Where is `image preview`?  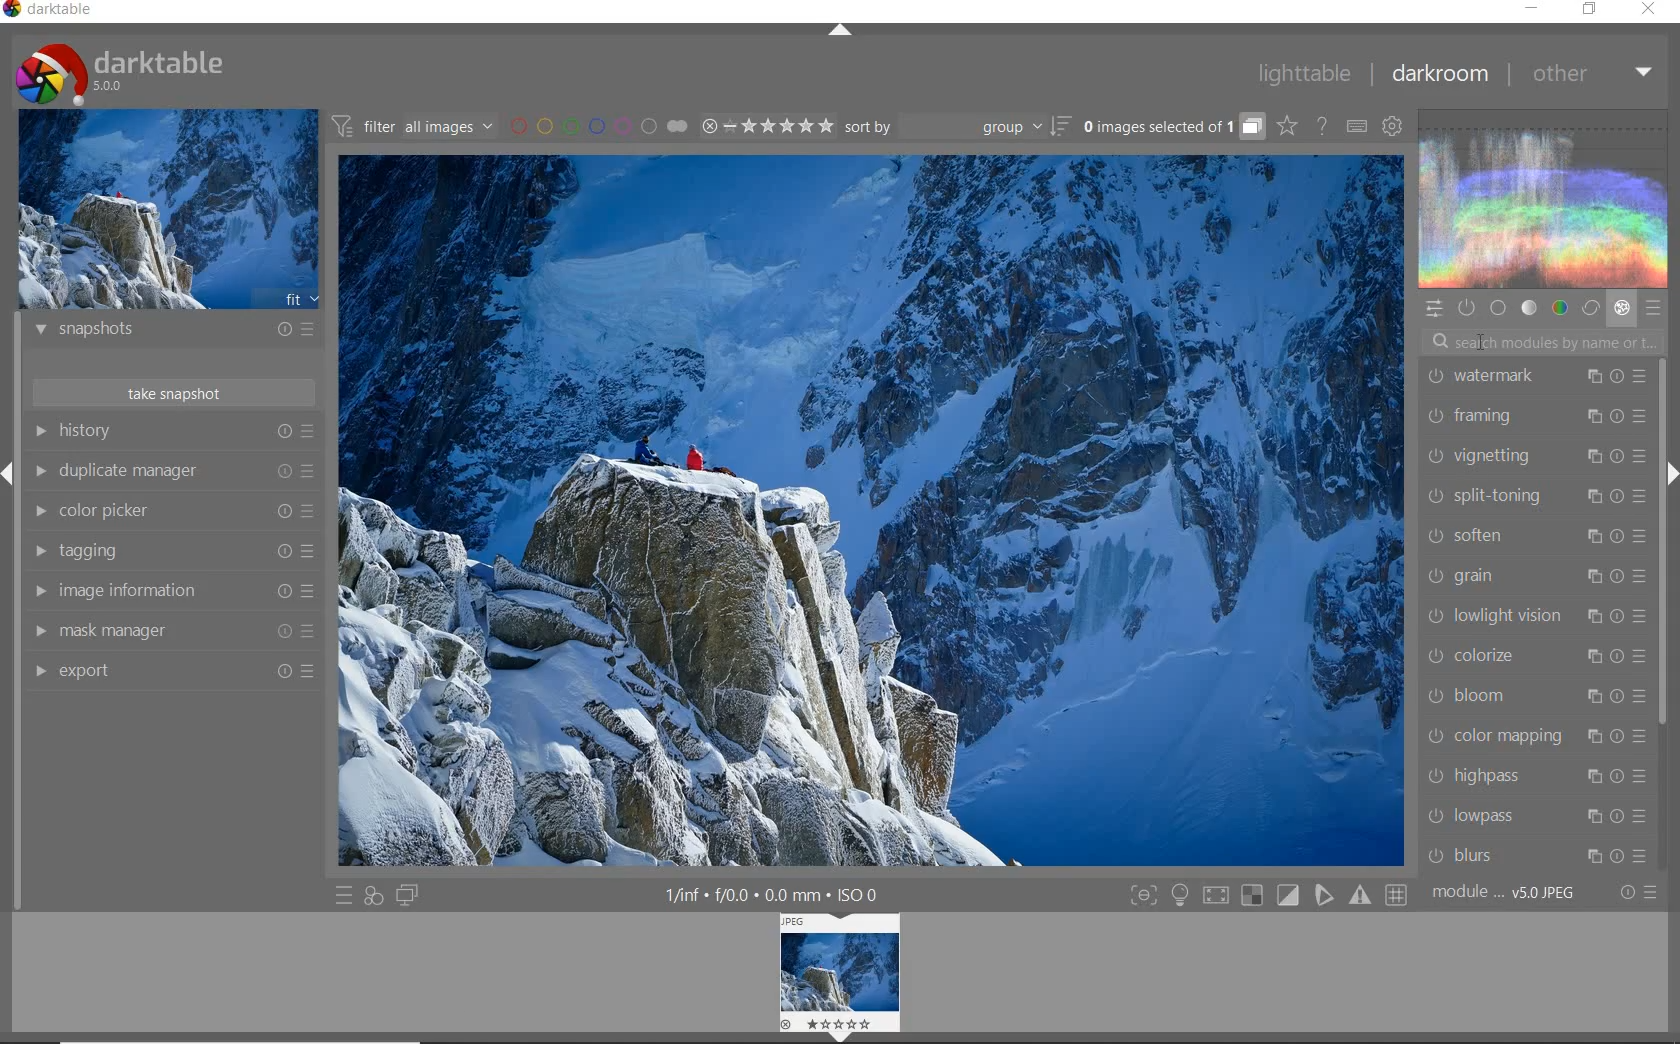
image preview is located at coordinates (841, 976).